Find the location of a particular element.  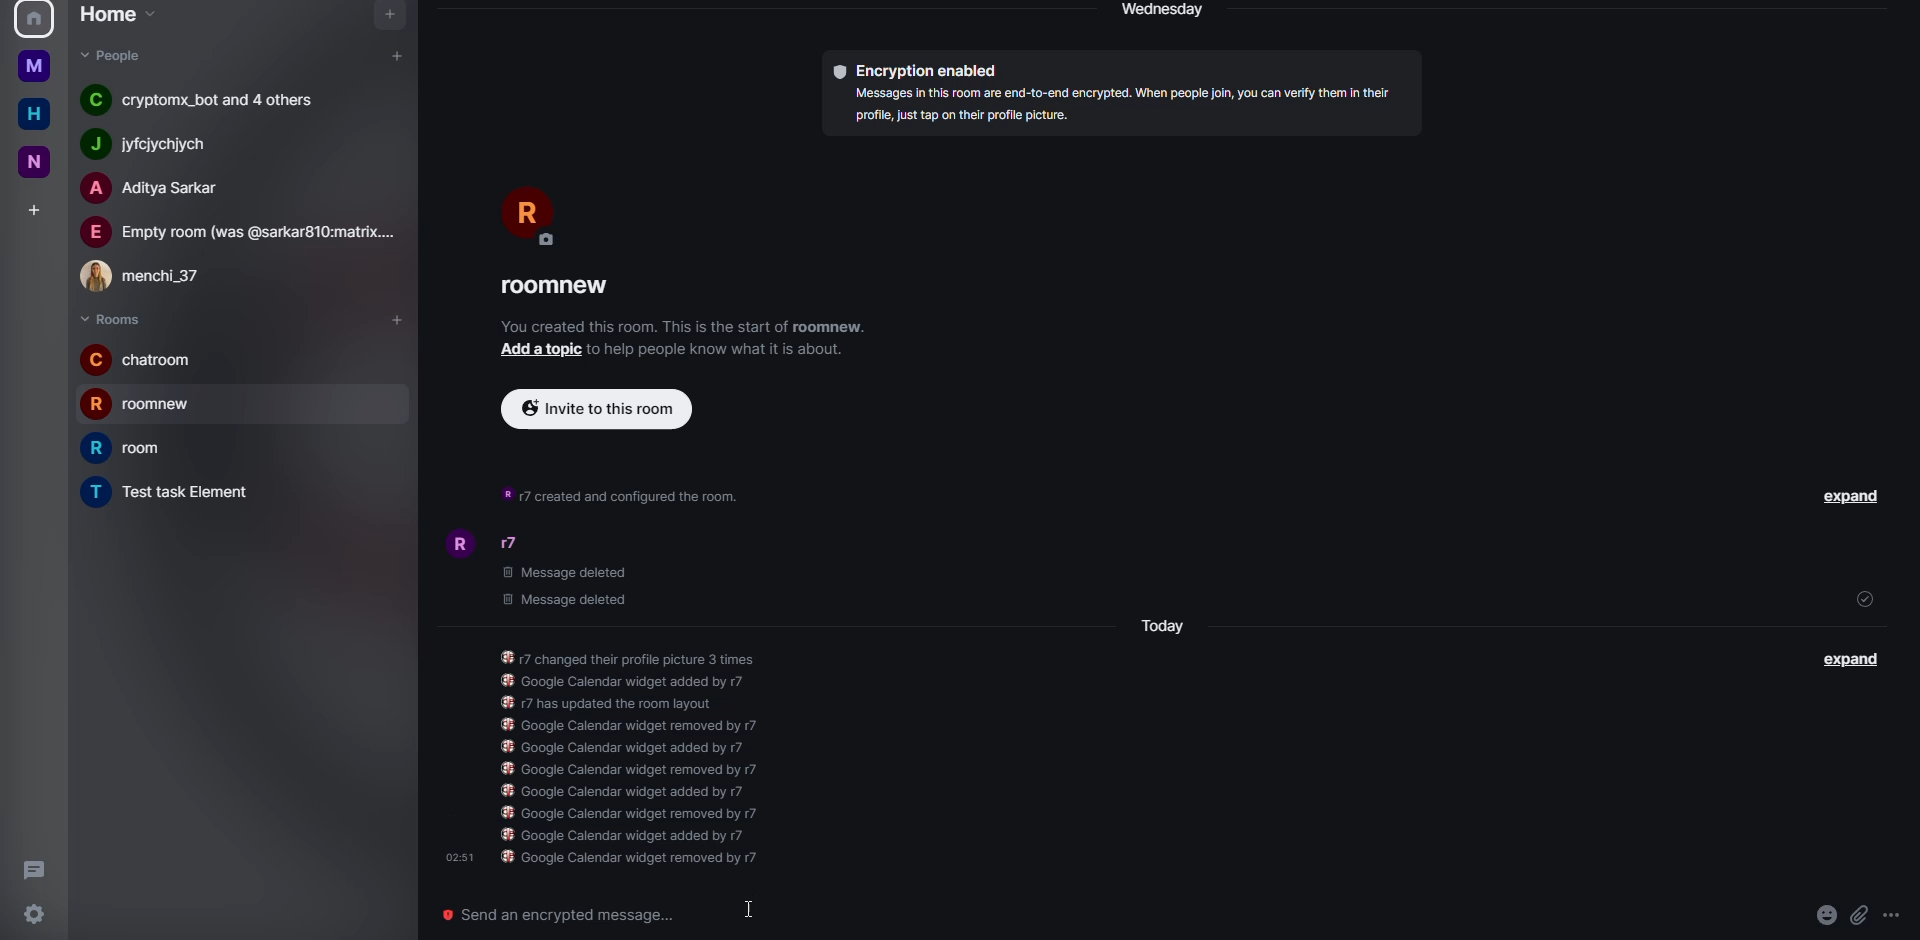

expand is located at coordinates (1848, 498).